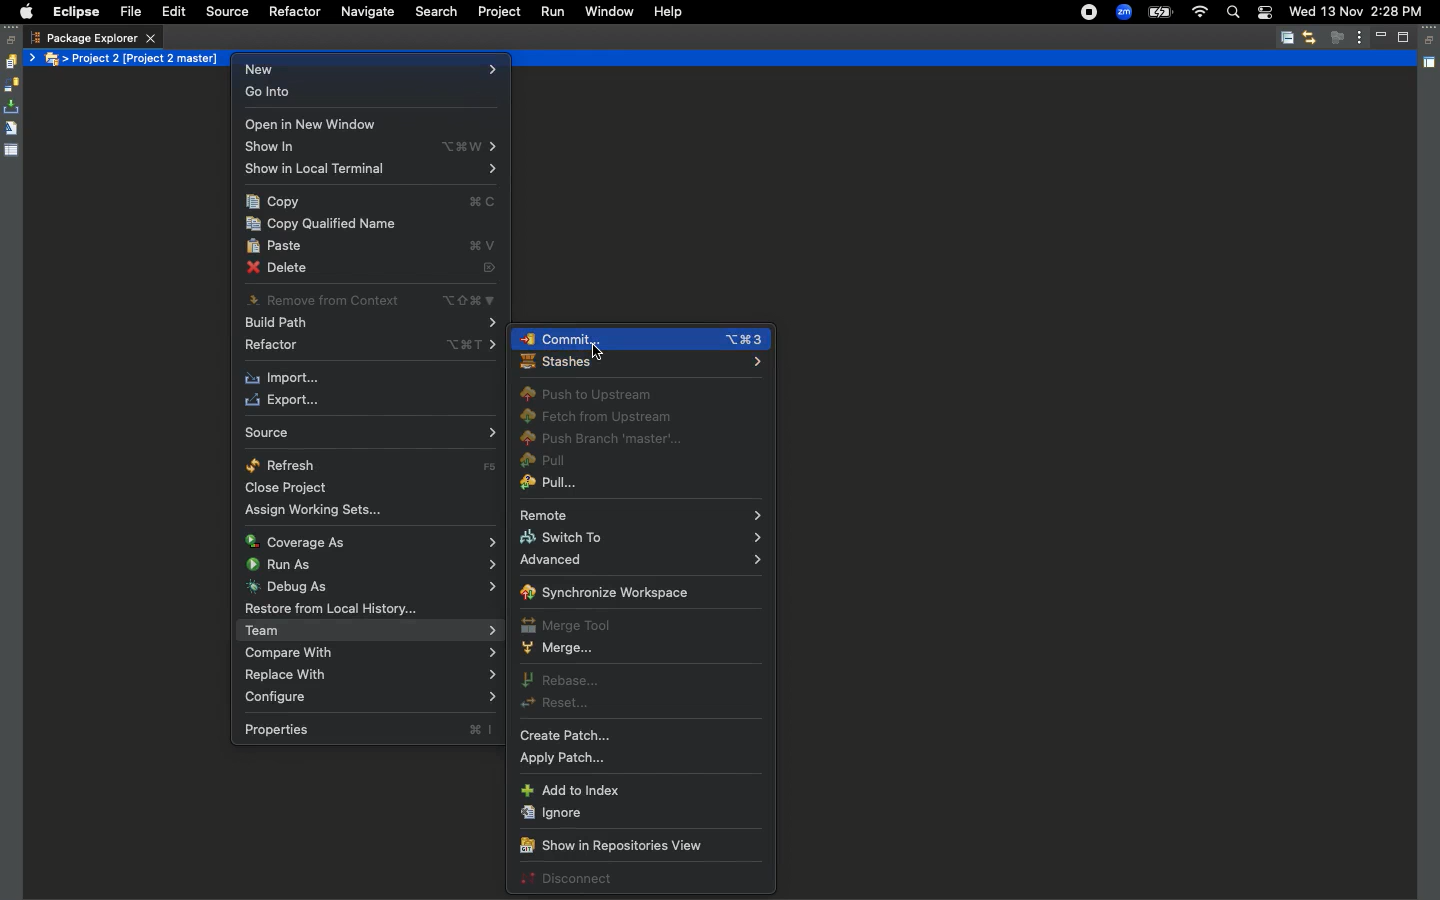  Describe the element at coordinates (376, 149) in the screenshot. I see `Show in` at that location.